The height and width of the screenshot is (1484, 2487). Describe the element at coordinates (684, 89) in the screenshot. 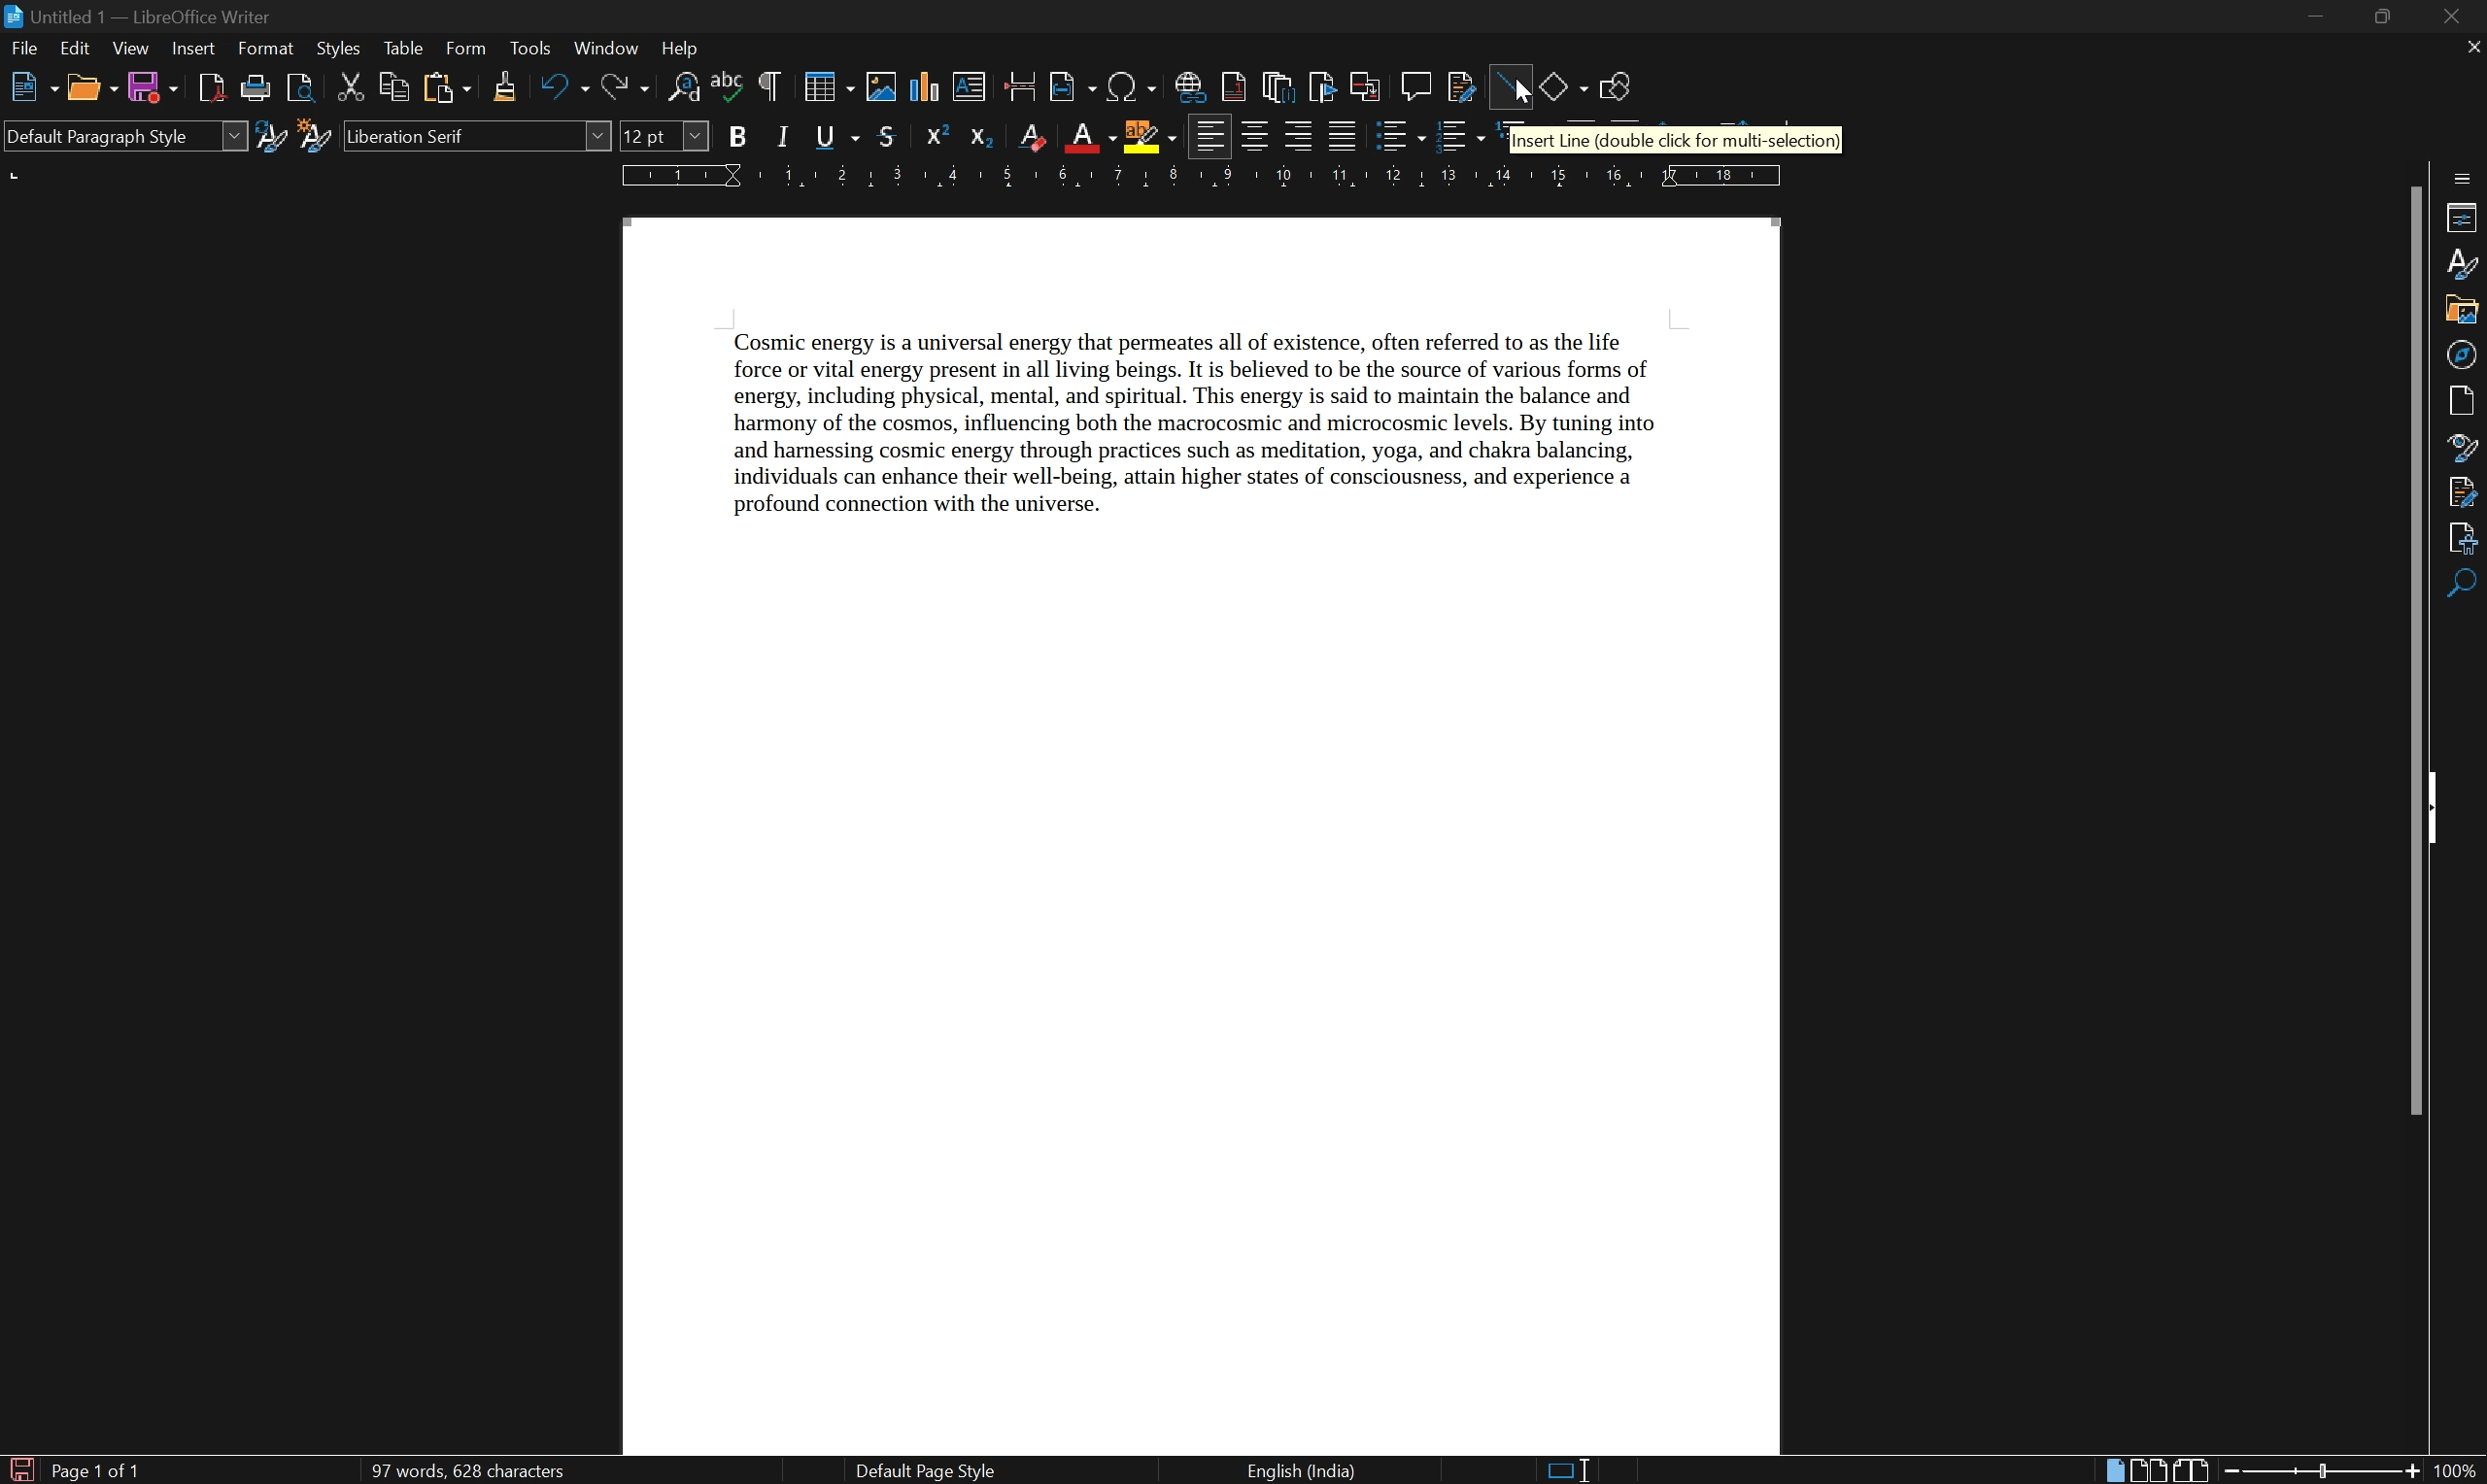

I see `find and replace` at that location.